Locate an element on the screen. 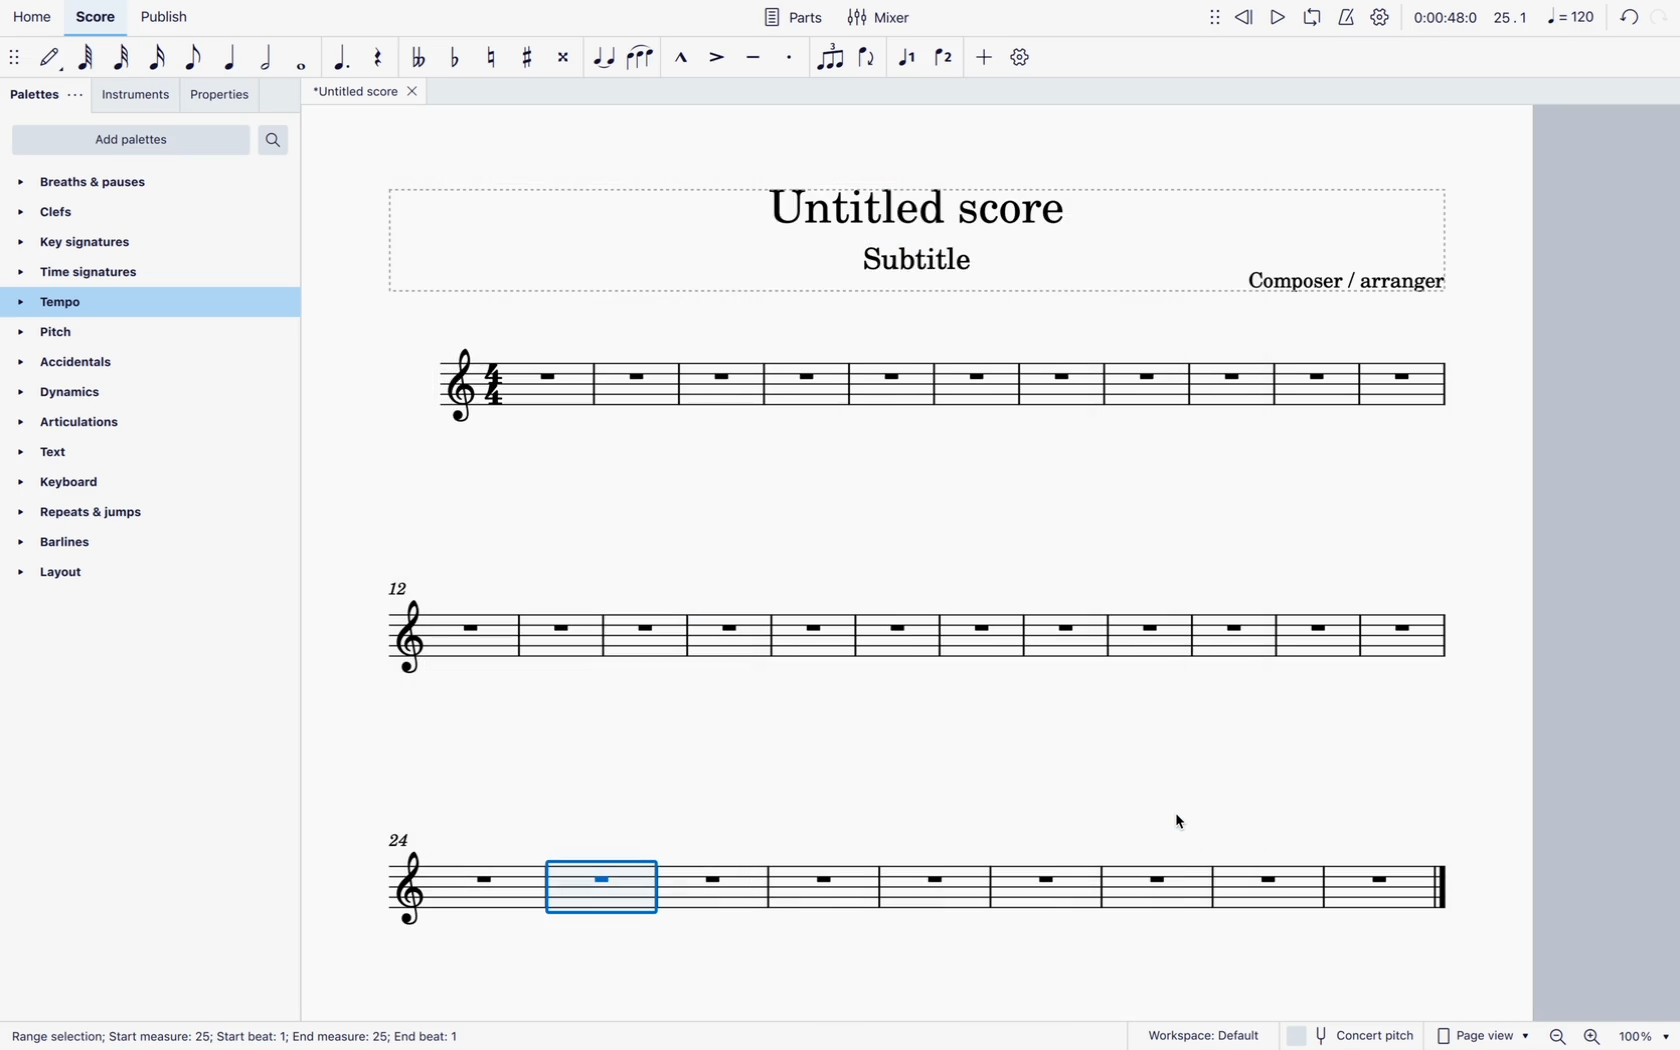 The width and height of the screenshot is (1680, 1050). selected voice 1 is located at coordinates (910, 58).